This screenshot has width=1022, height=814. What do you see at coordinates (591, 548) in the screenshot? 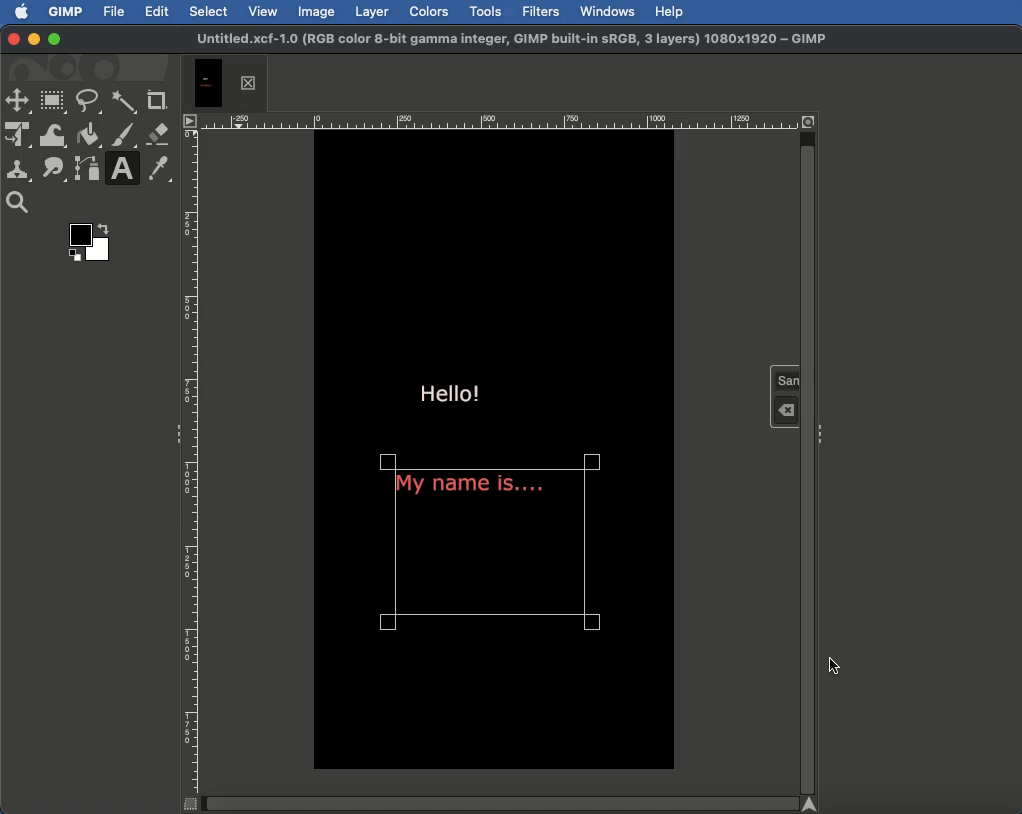
I see `text selecter` at bounding box center [591, 548].